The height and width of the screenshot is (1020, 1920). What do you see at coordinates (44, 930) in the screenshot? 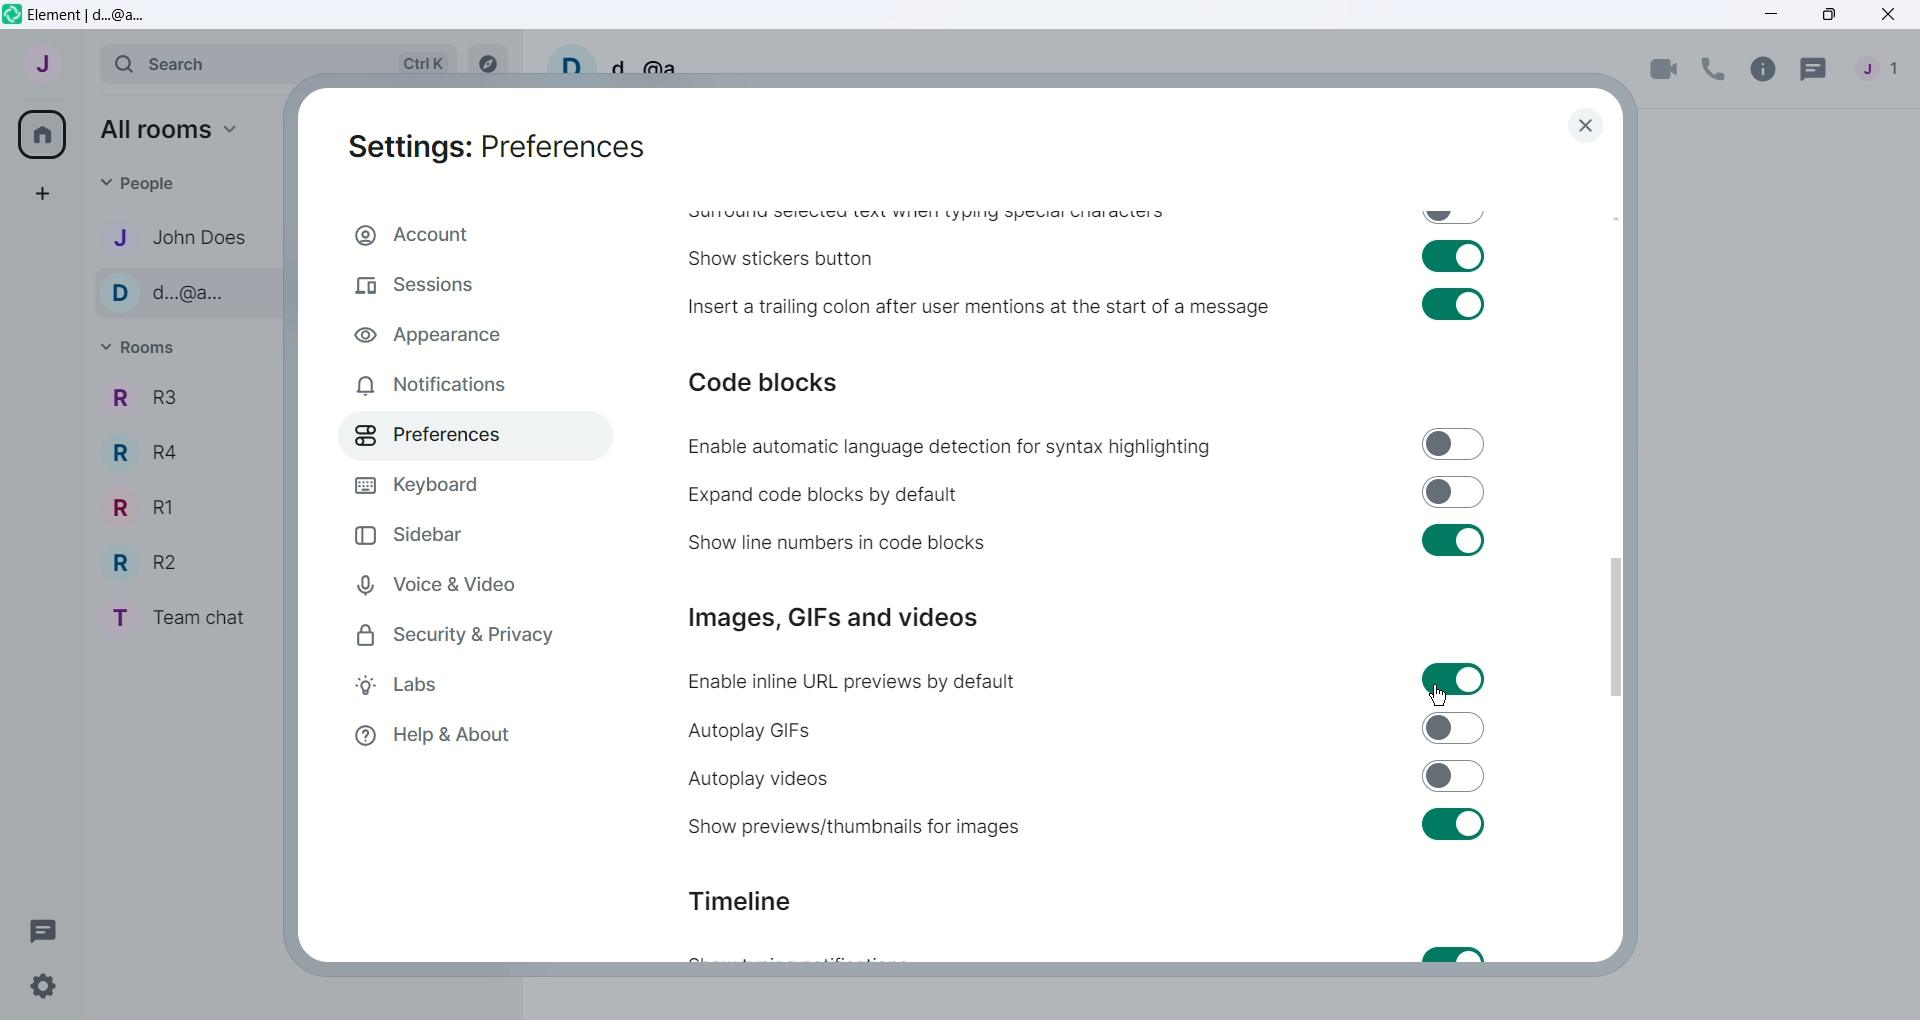
I see `Threads` at bounding box center [44, 930].